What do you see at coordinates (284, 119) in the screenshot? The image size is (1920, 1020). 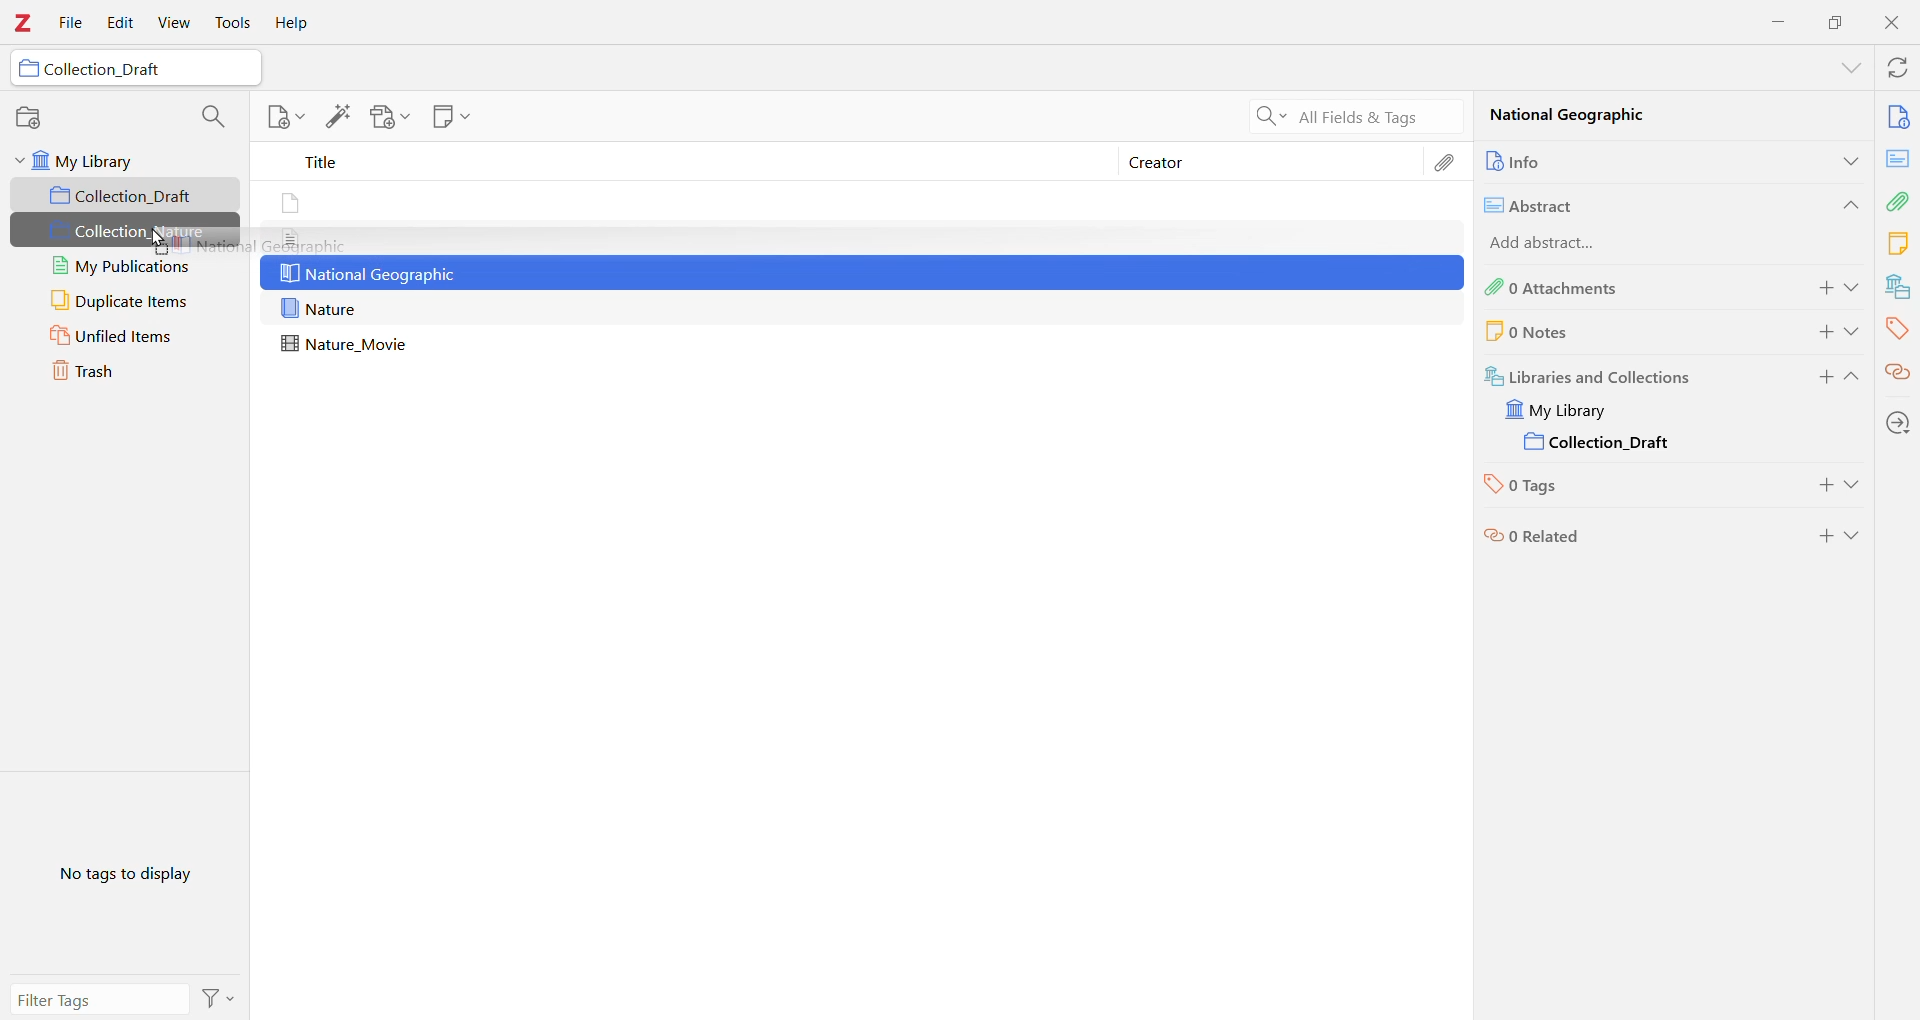 I see `New Item` at bounding box center [284, 119].